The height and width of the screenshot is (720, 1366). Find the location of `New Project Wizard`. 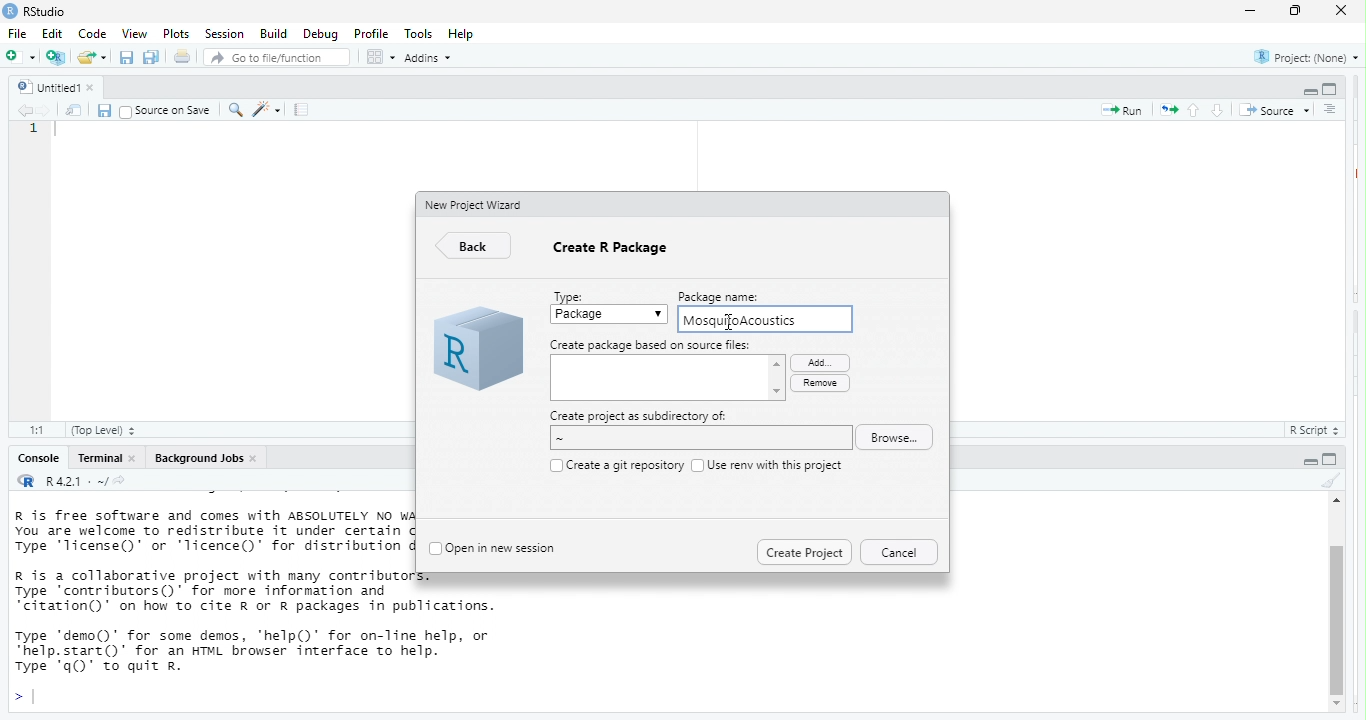

New Project Wizard is located at coordinates (476, 204).